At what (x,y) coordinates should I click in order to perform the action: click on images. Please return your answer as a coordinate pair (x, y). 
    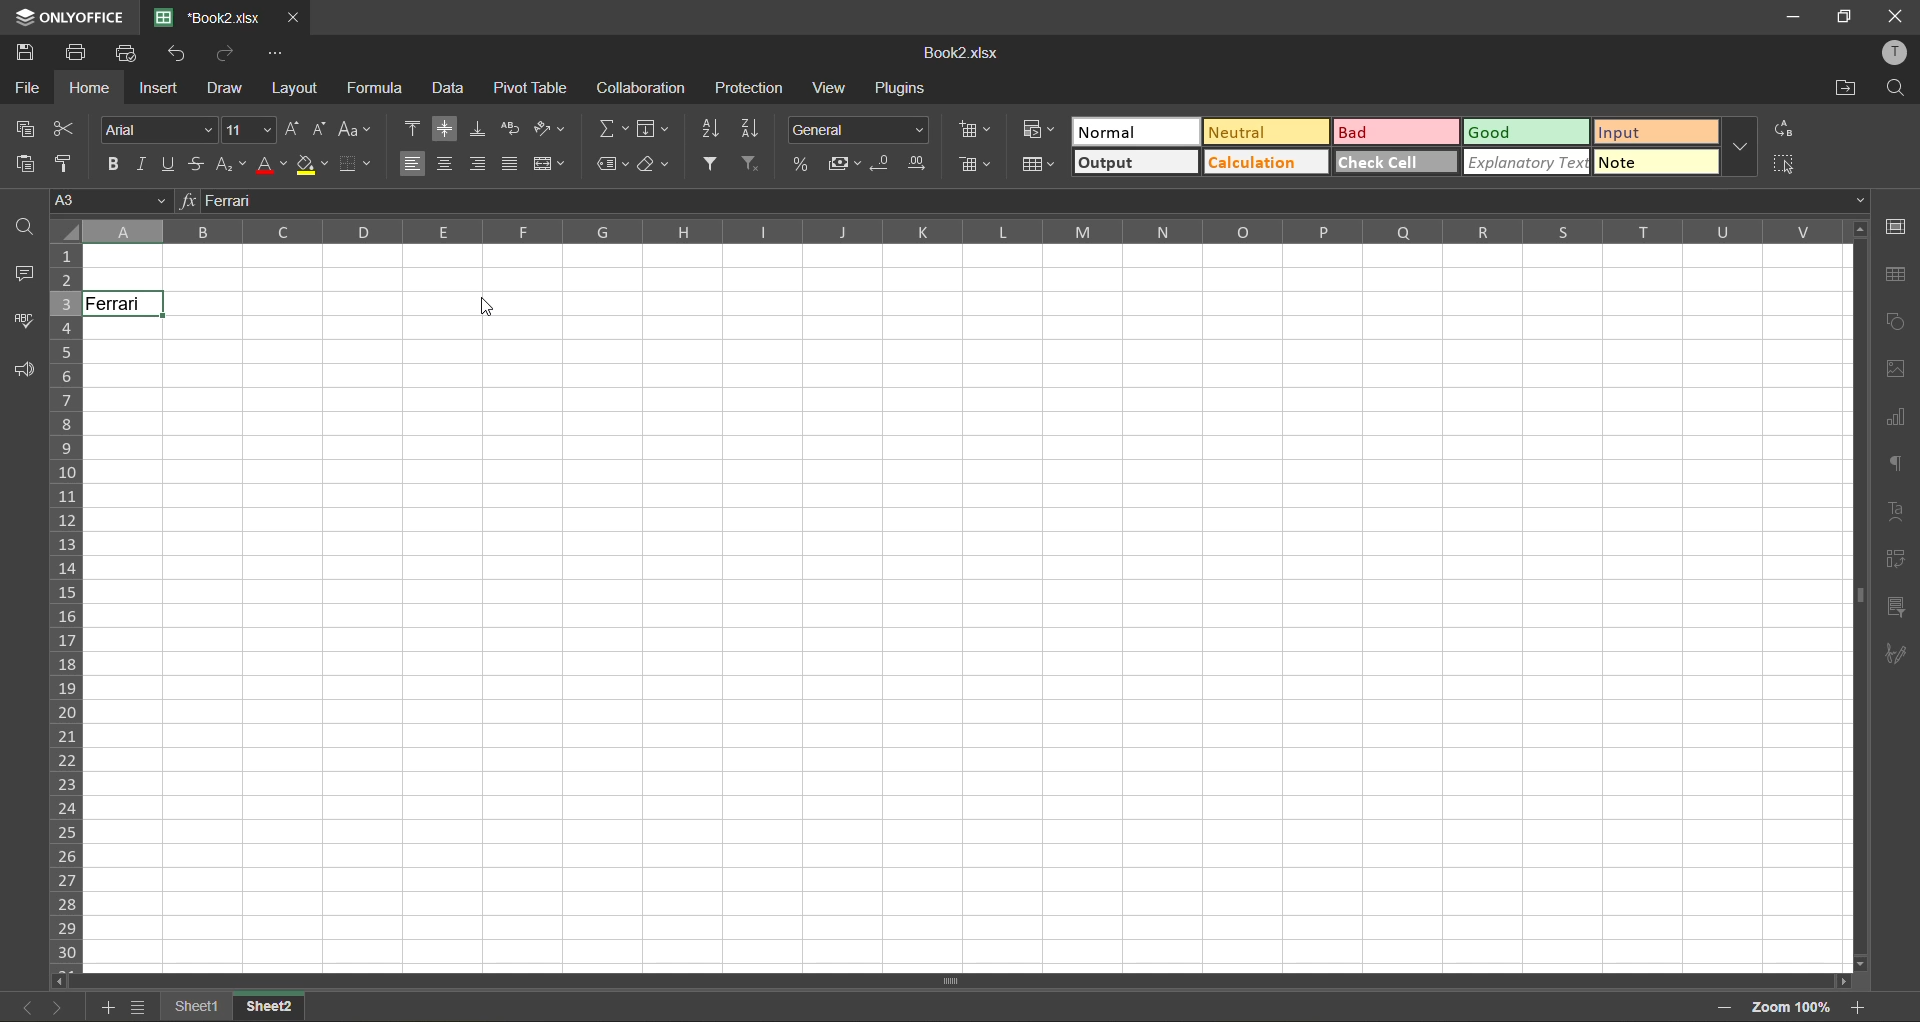
    Looking at the image, I should click on (1896, 370).